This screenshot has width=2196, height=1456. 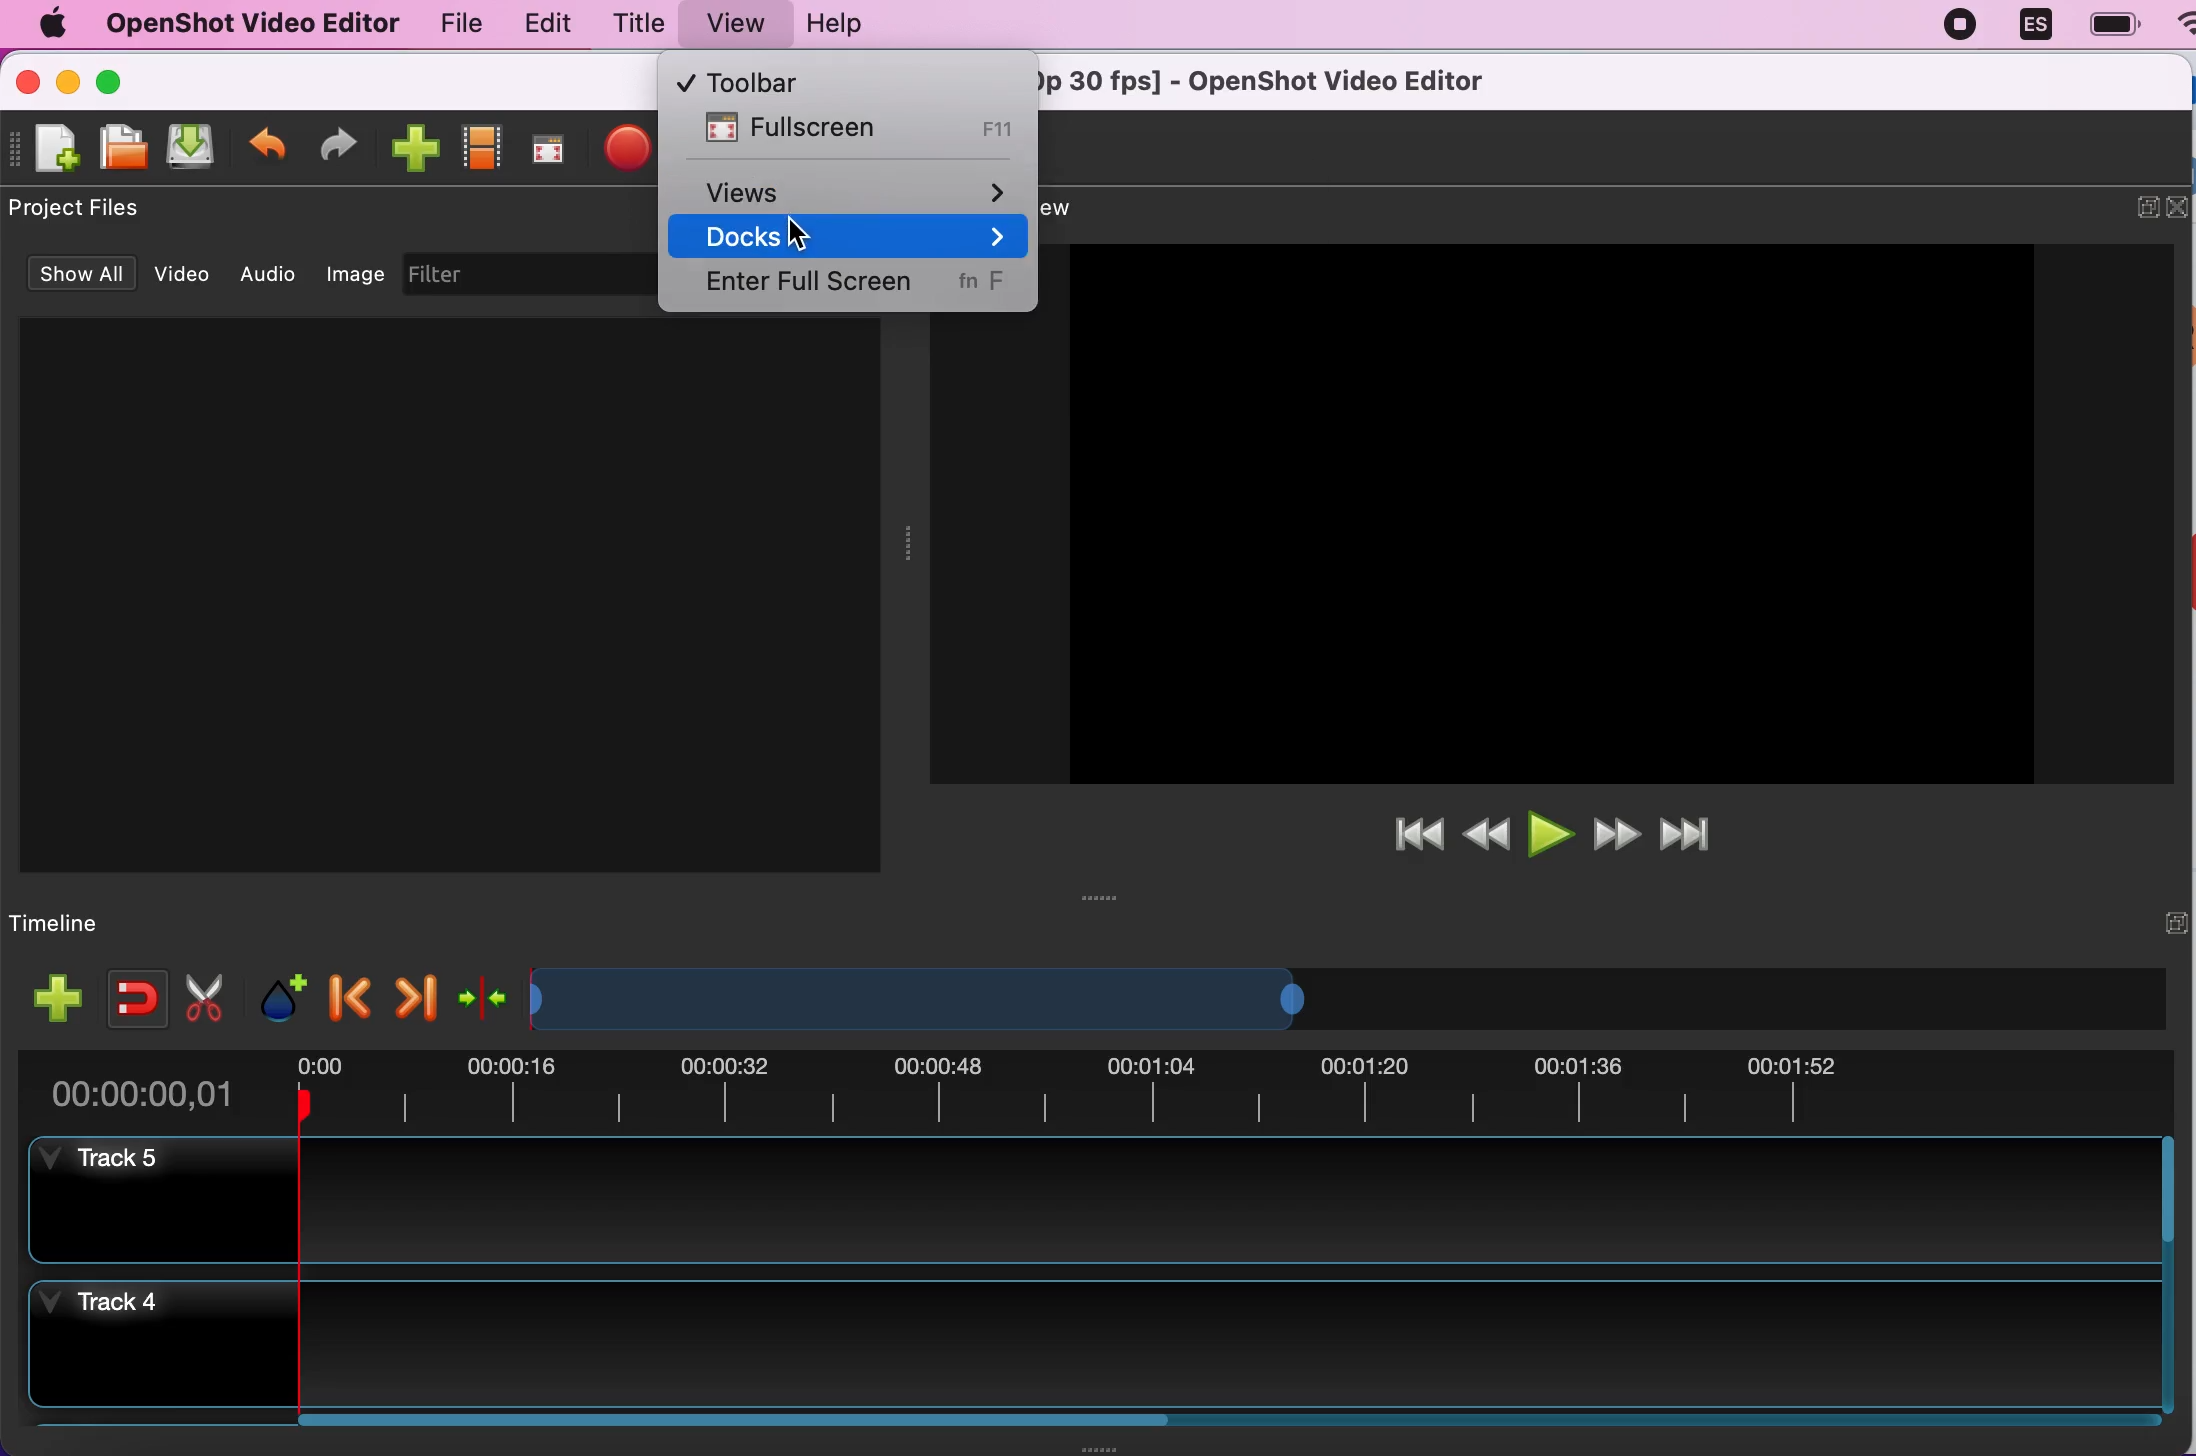 What do you see at coordinates (1086, 206) in the screenshot?
I see `video preview` at bounding box center [1086, 206].